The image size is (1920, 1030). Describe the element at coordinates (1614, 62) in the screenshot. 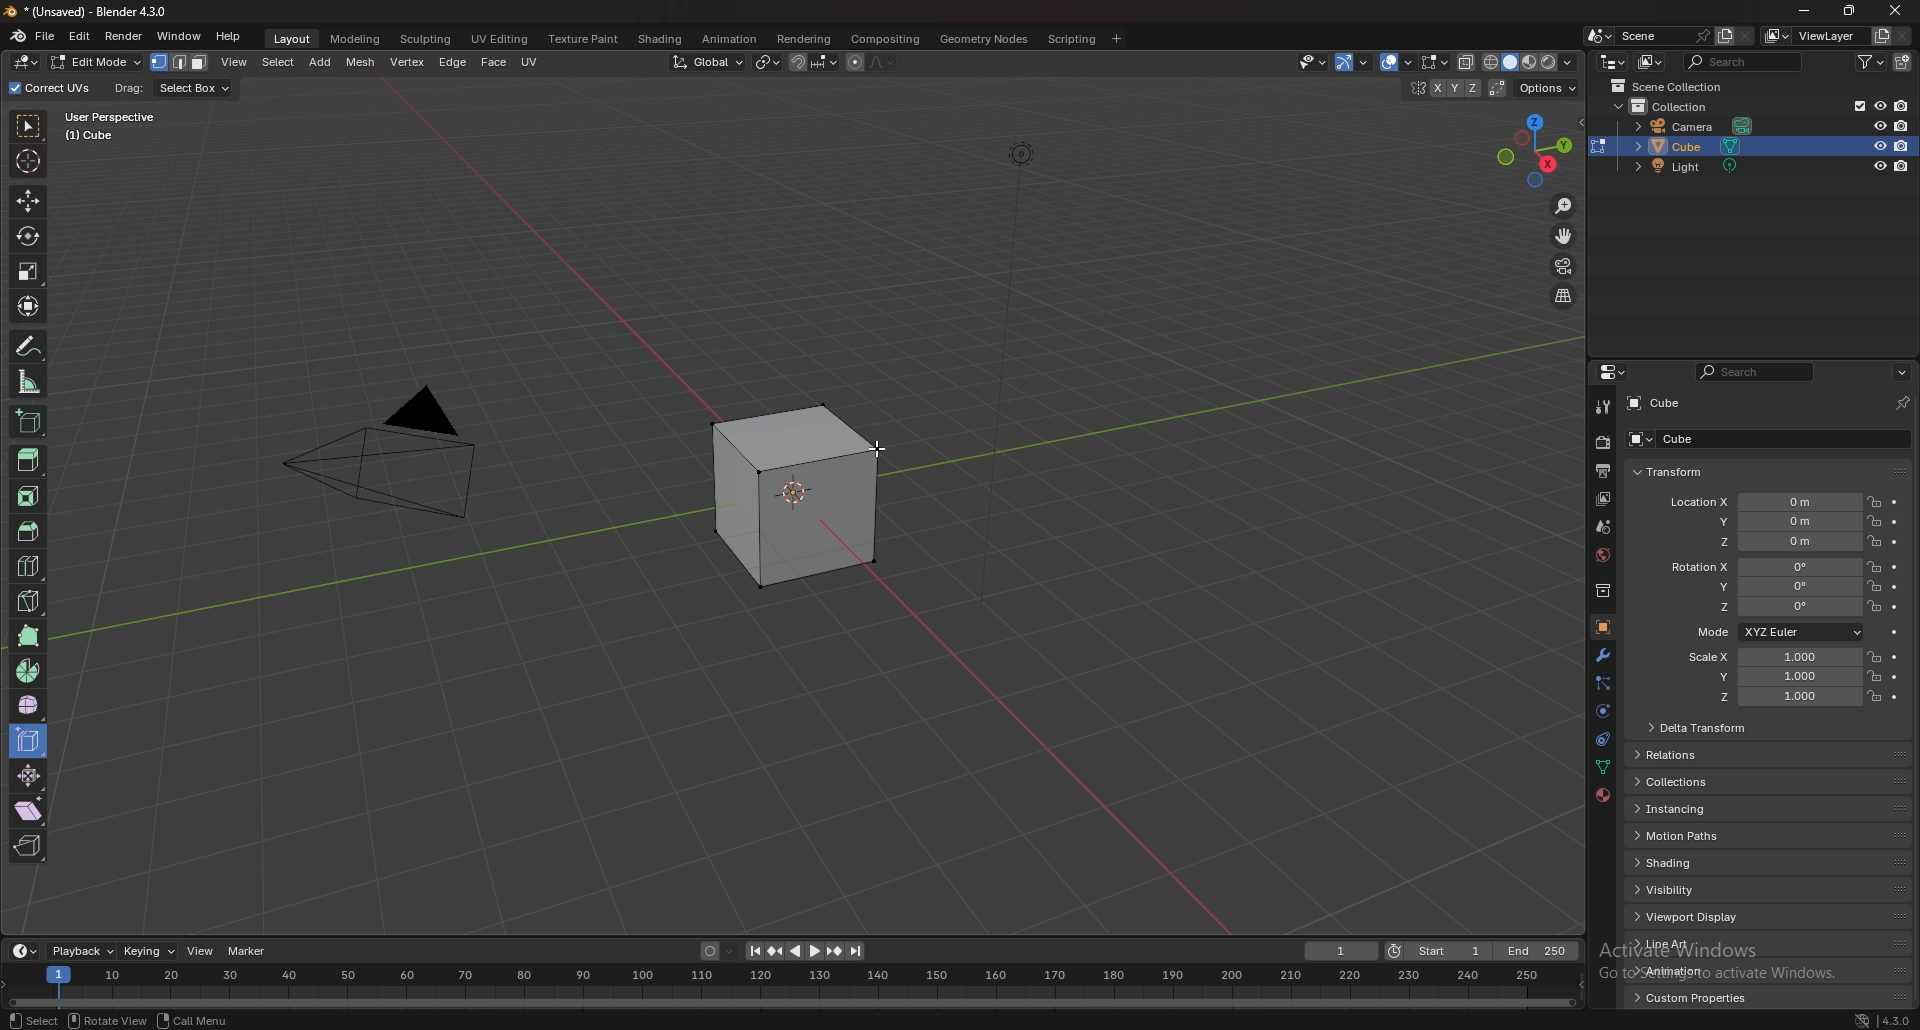

I see `editor type` at that location.